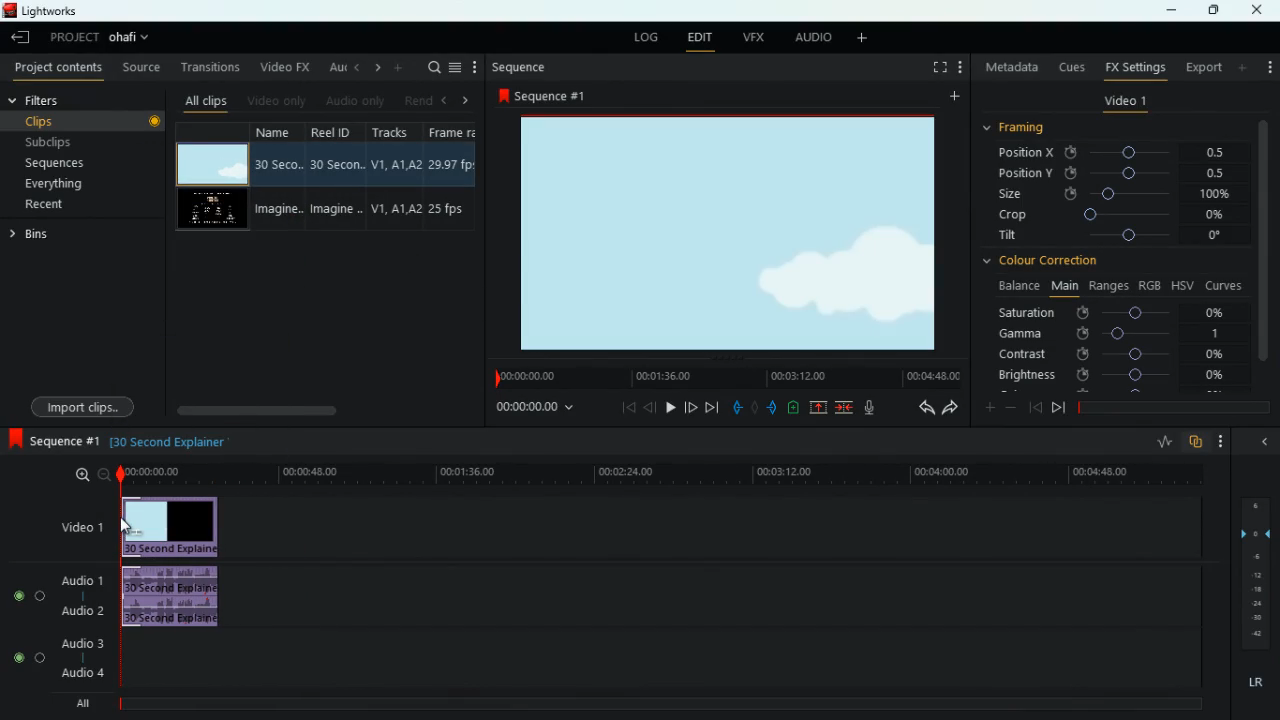 The height and width of the screenshot is (720, 1280). What do you see at coordinates (655, 474) in the screenshot?
I see `timeline` at bounding box center [655, 474].